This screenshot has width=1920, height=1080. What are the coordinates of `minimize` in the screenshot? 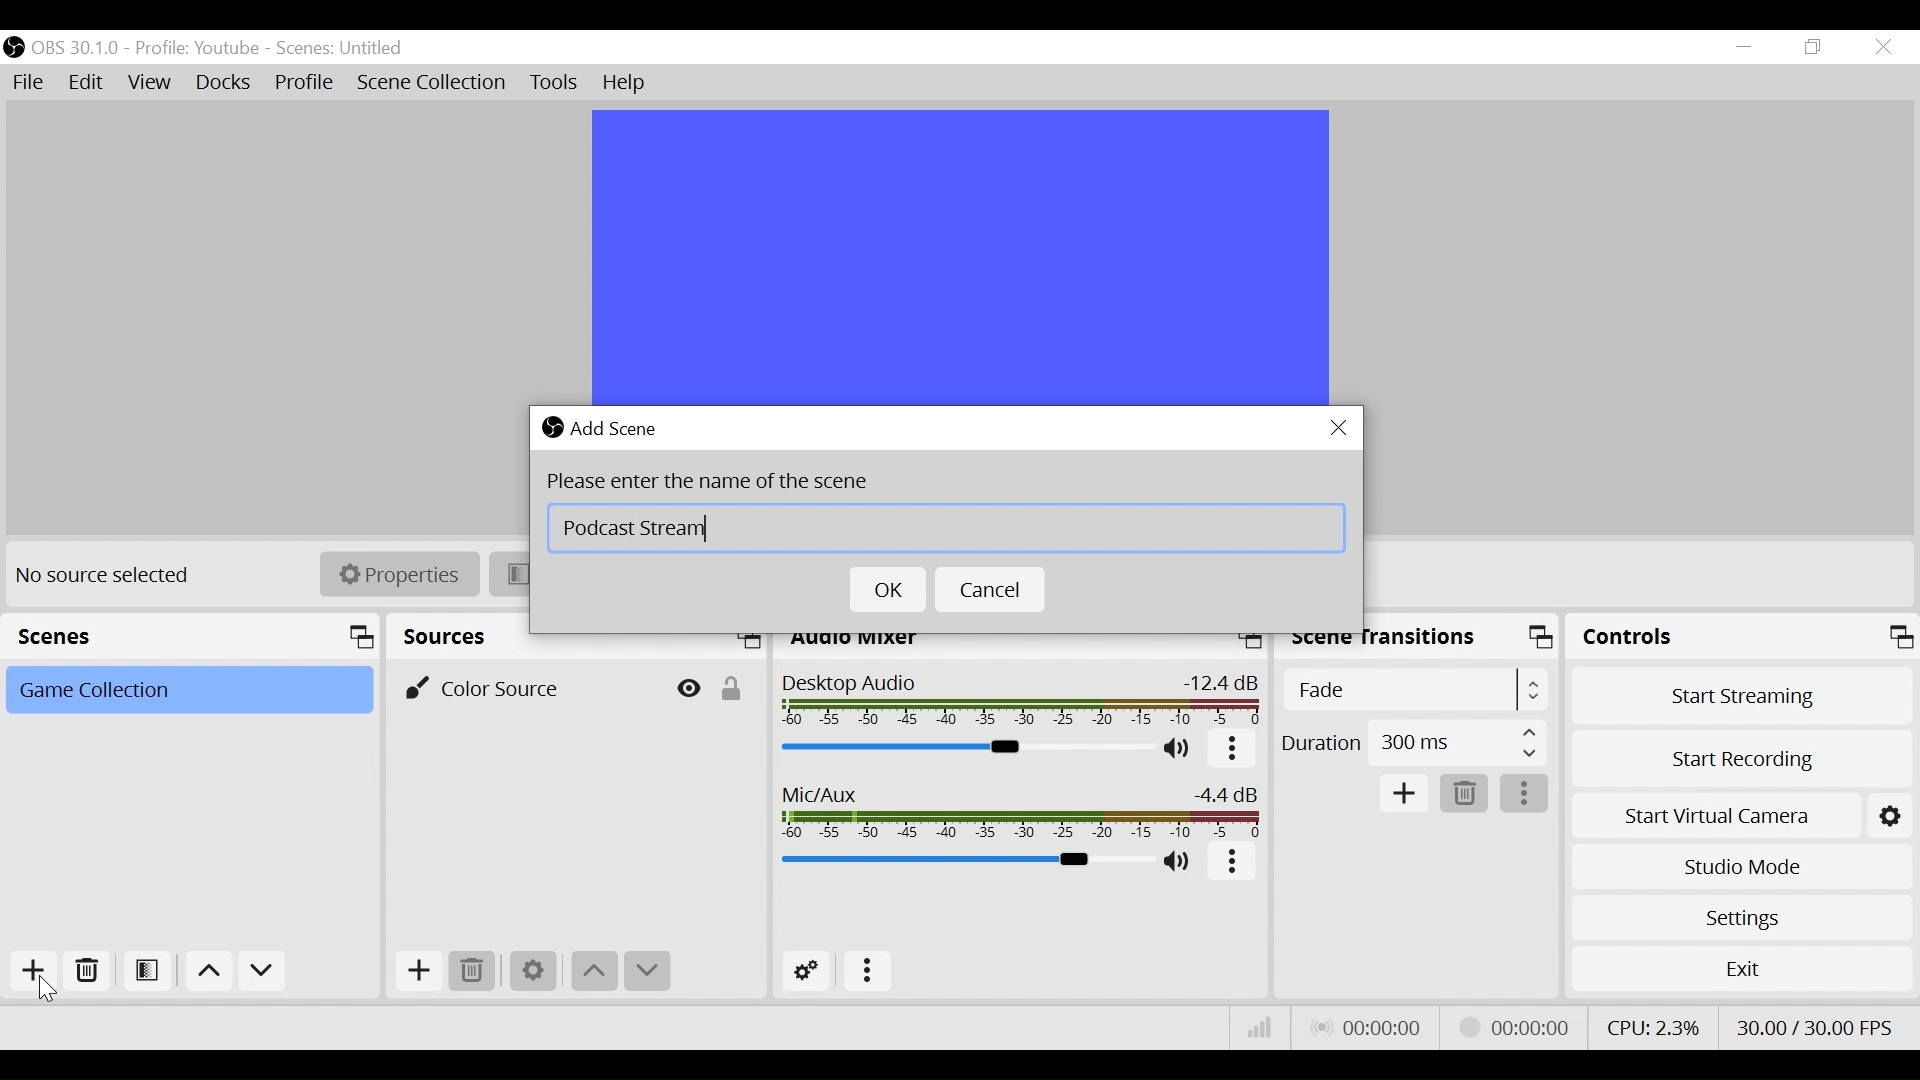 It's located at (1743, 47).